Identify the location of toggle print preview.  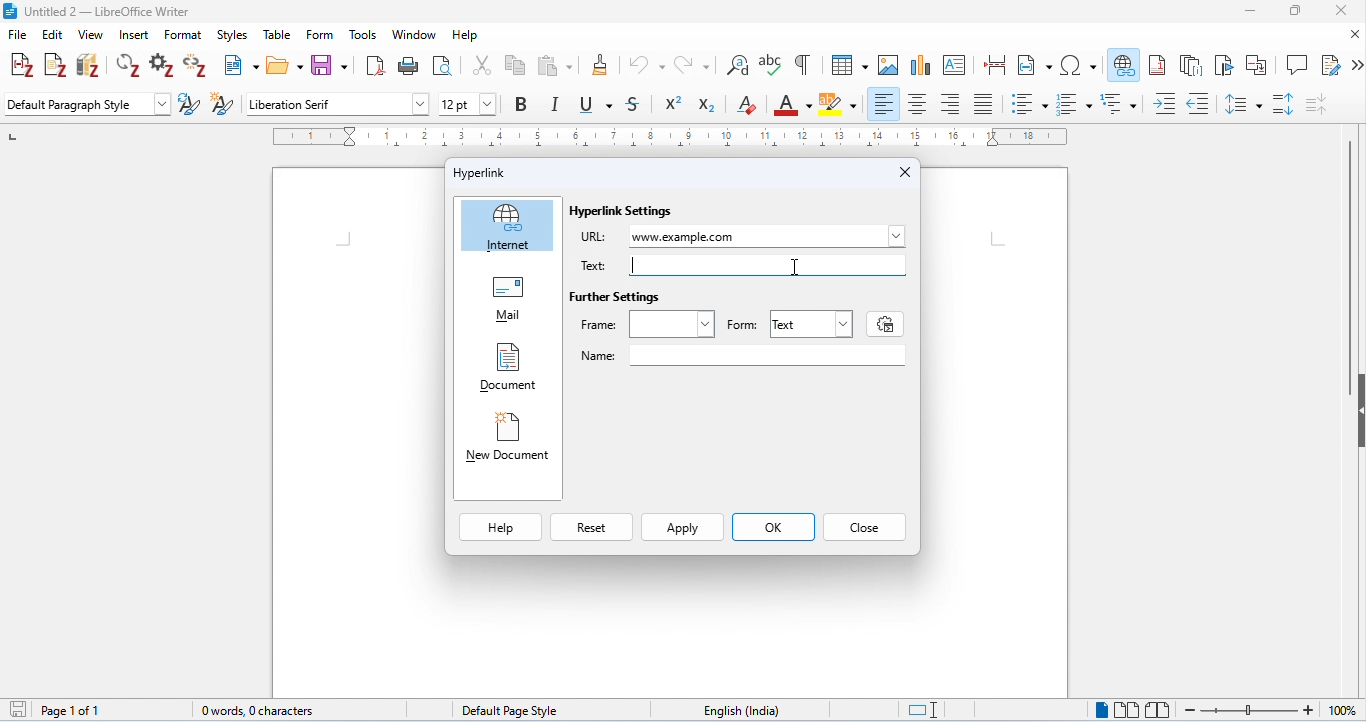
(443, 65).